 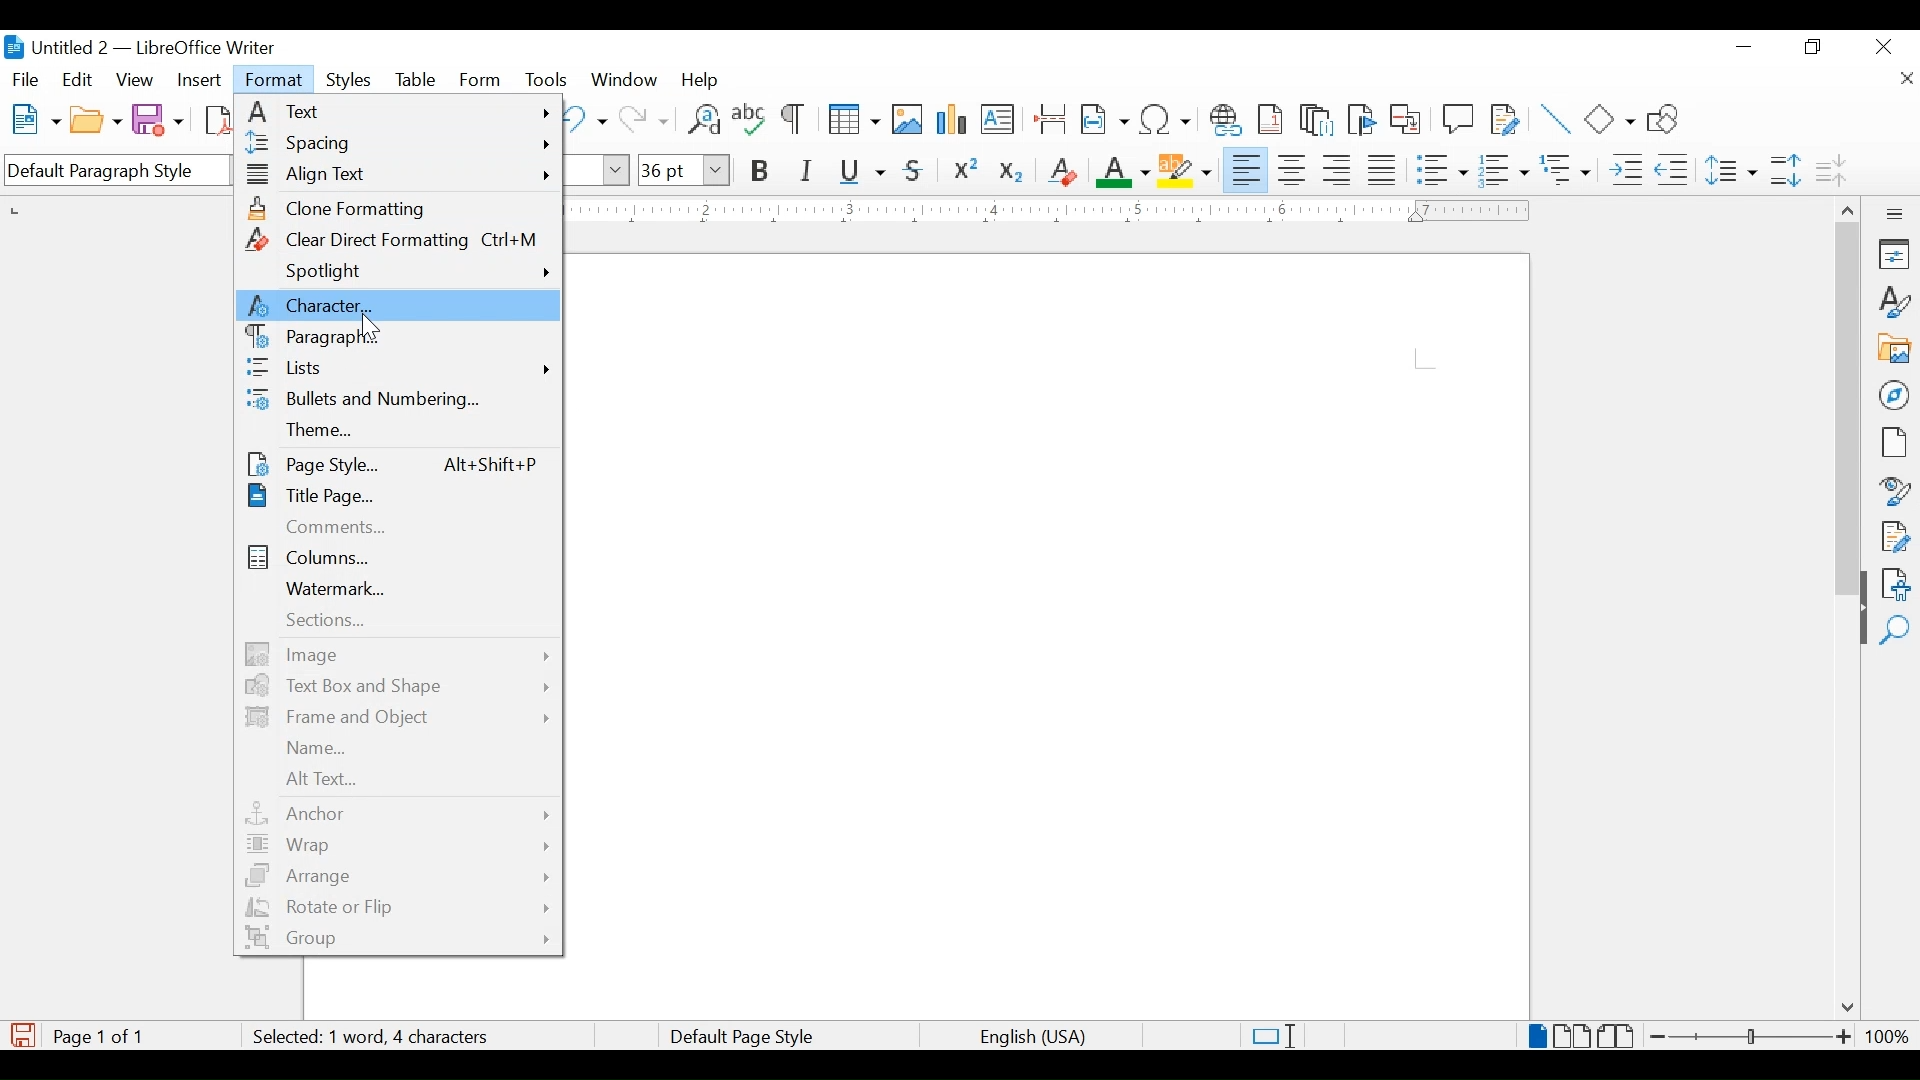 I want to click on styles, so click(x=1896, y=302).